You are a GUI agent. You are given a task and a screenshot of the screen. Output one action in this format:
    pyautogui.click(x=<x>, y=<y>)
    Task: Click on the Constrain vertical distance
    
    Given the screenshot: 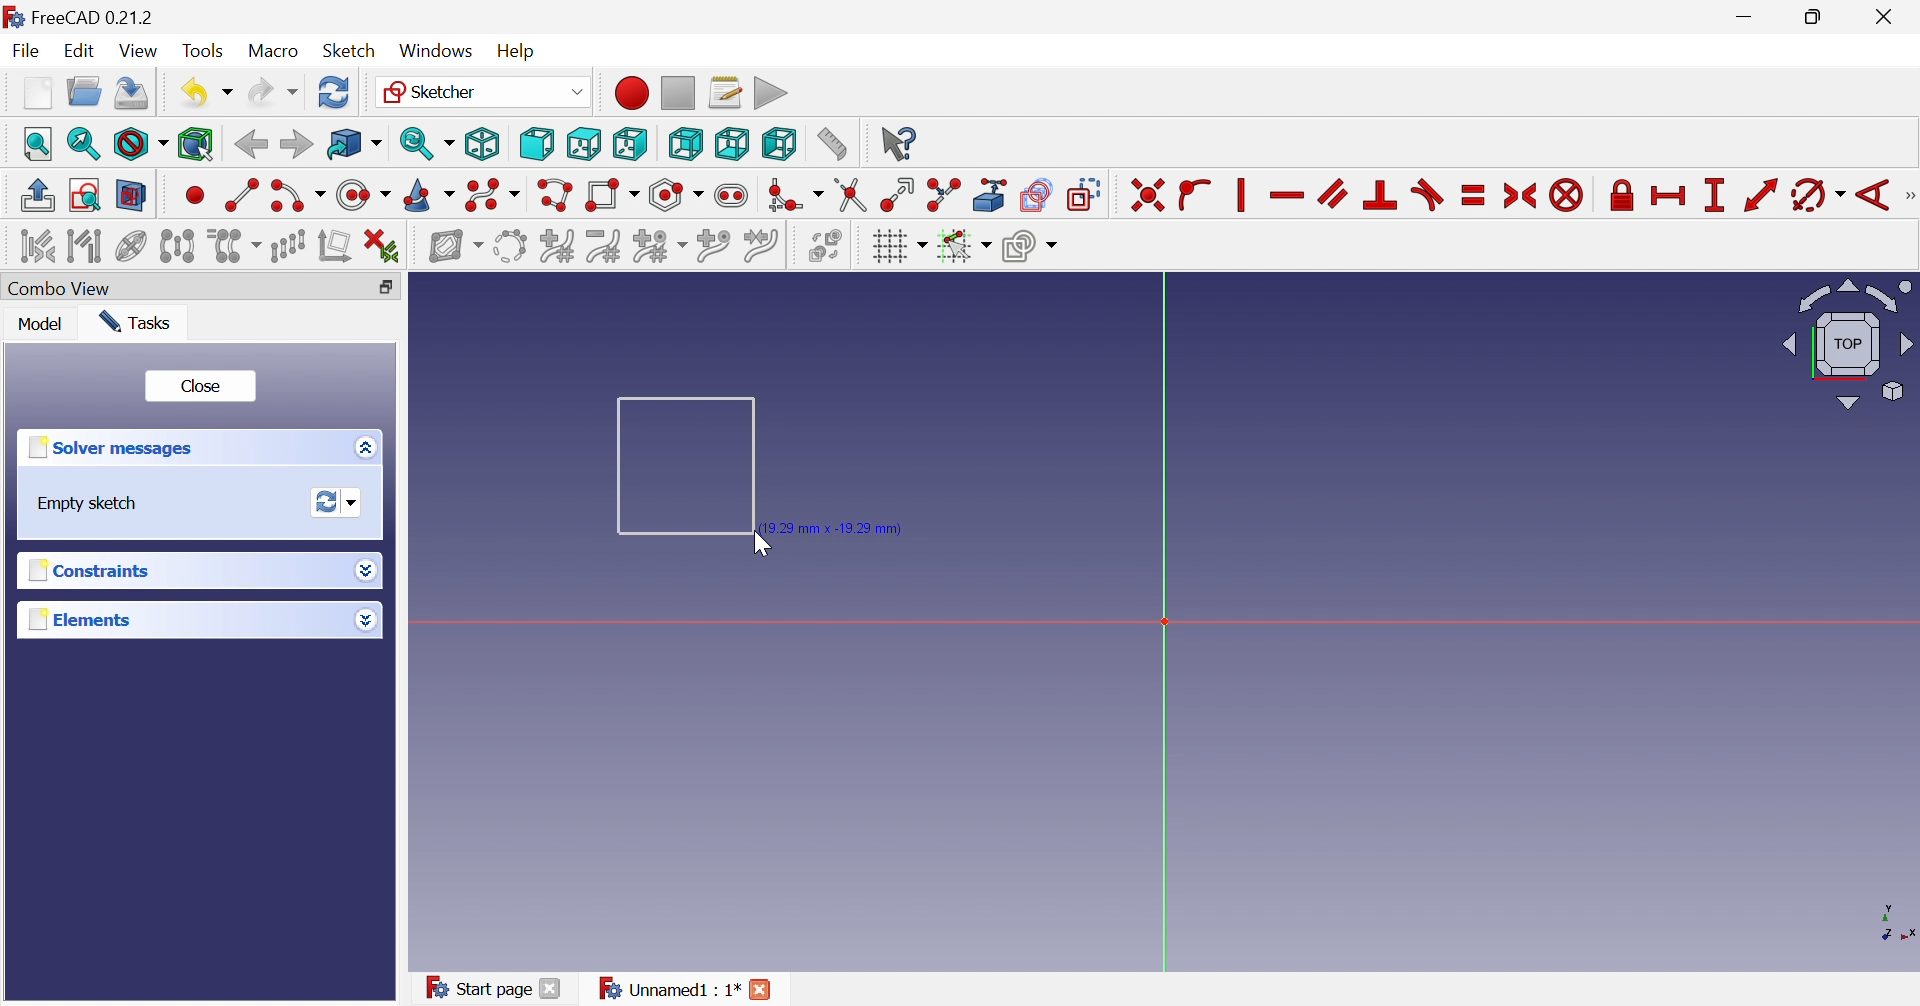 What is the action you would take?
    pyautogui.click(x=1713, y=195)
    